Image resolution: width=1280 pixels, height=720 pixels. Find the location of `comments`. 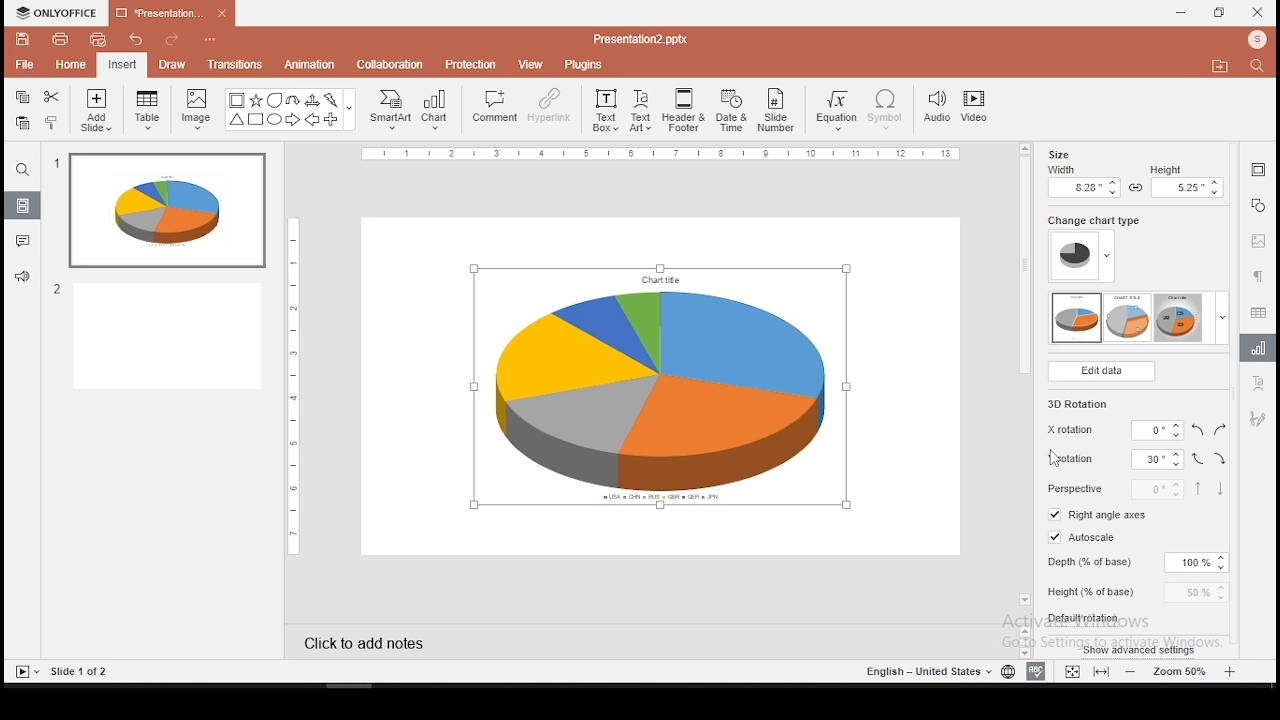

comments is located at coordinates (24, 244).